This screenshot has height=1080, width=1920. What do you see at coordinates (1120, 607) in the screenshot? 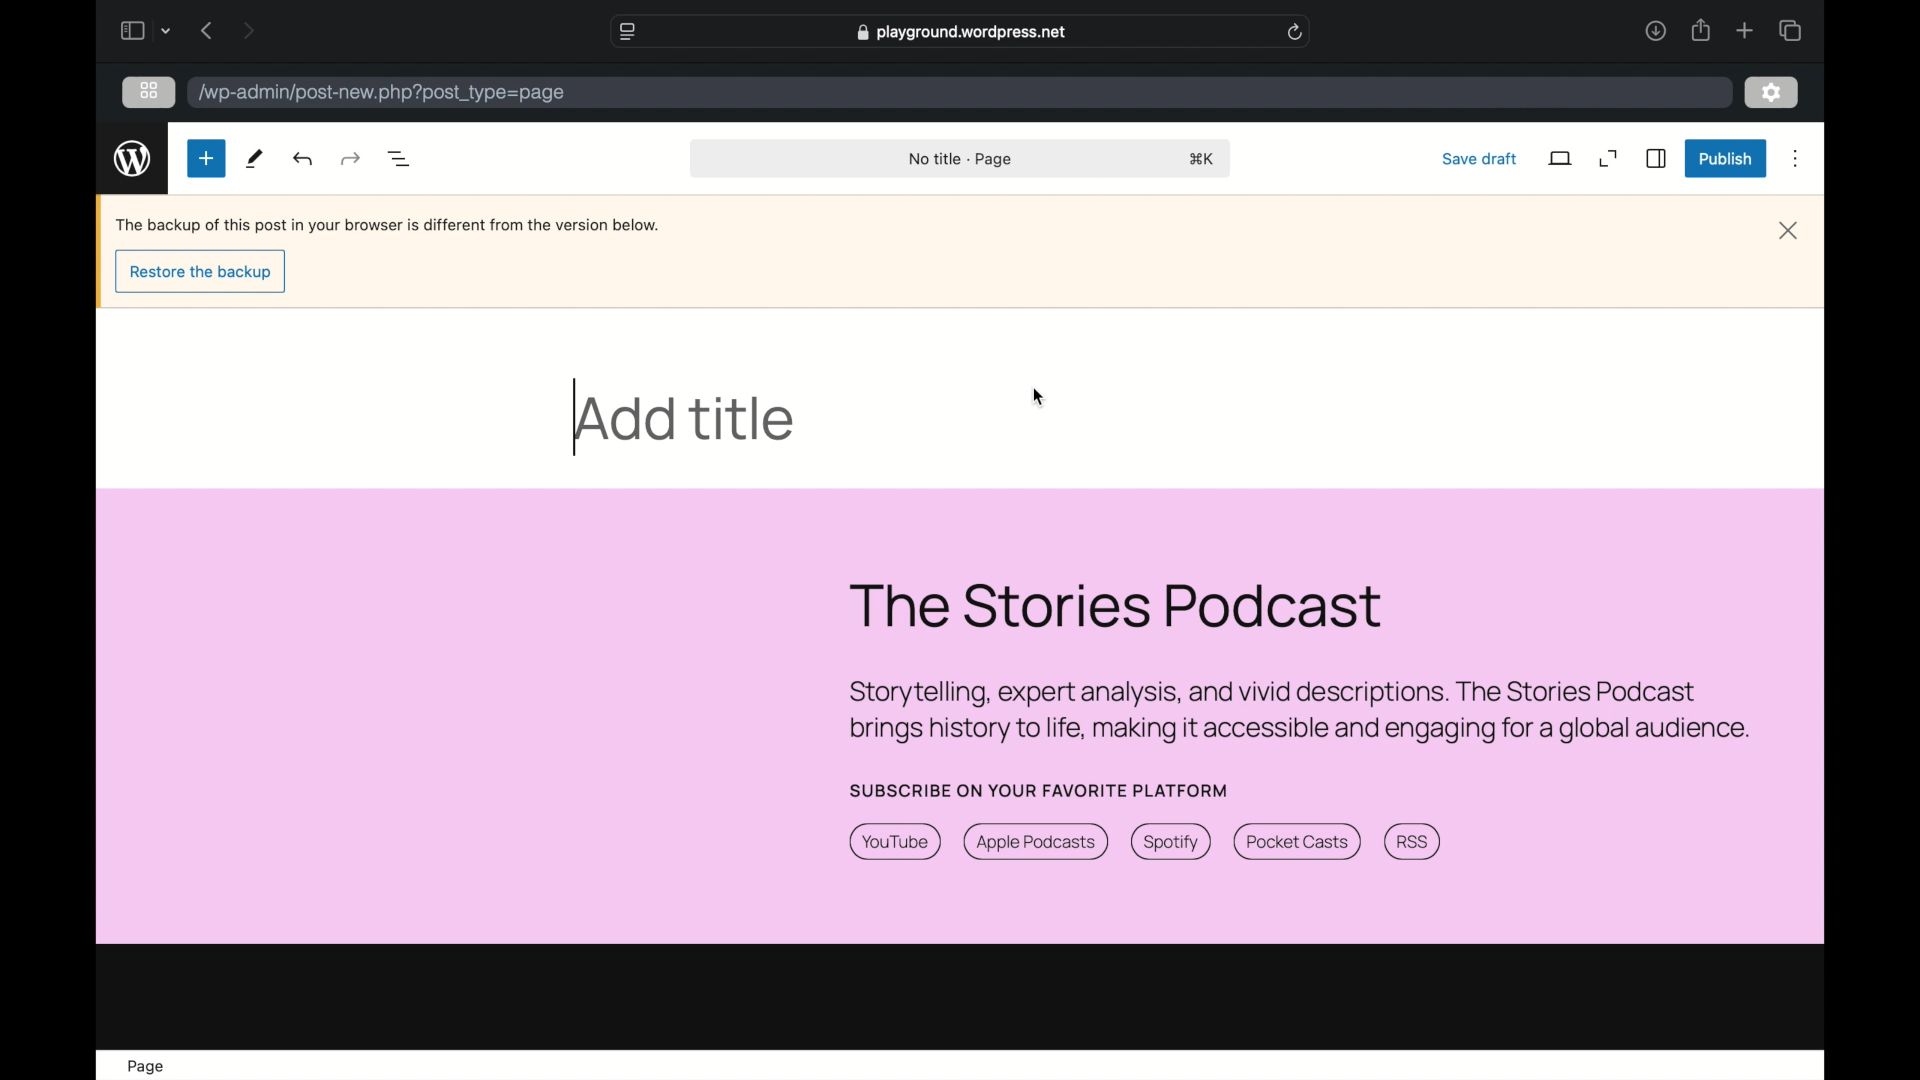
I see `template content heading` at bounding box center [1120, 607].